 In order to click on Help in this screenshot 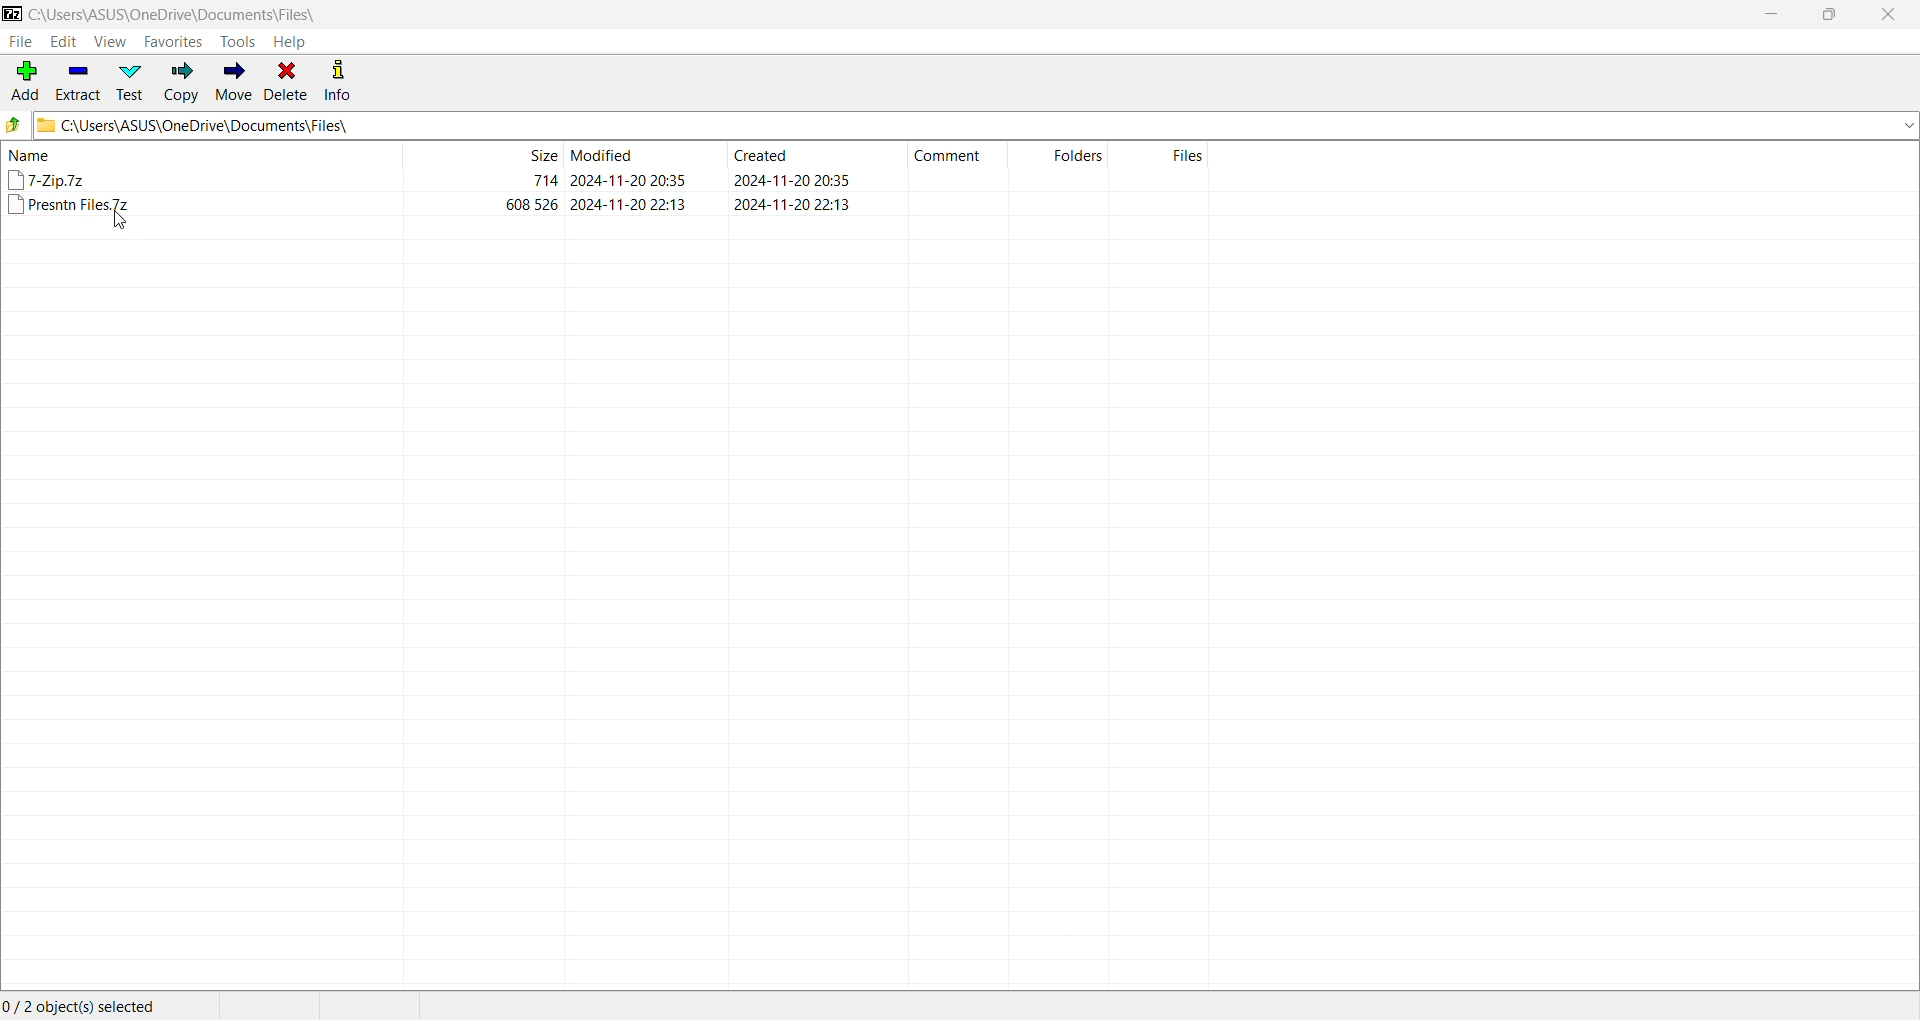, I will do `click(292, 41)`.